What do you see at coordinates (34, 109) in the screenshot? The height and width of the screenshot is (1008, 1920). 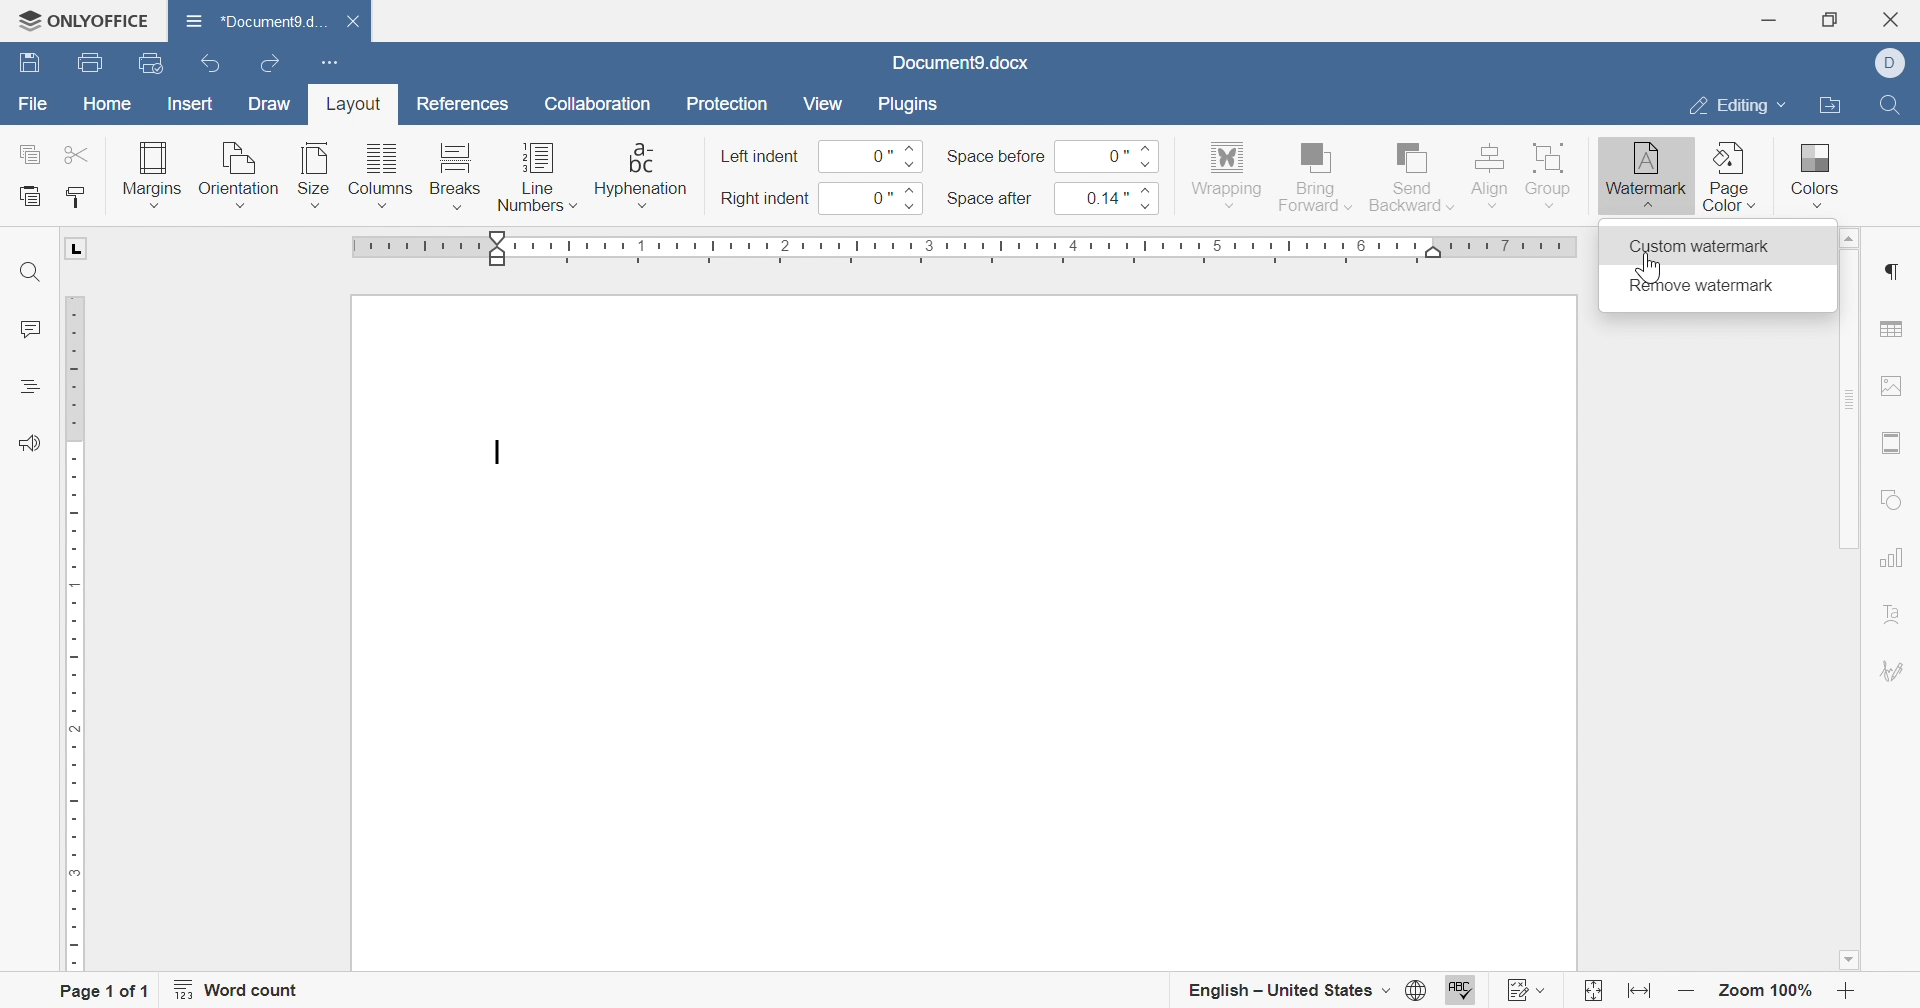 I see `file` at bounding box center [34, 109].